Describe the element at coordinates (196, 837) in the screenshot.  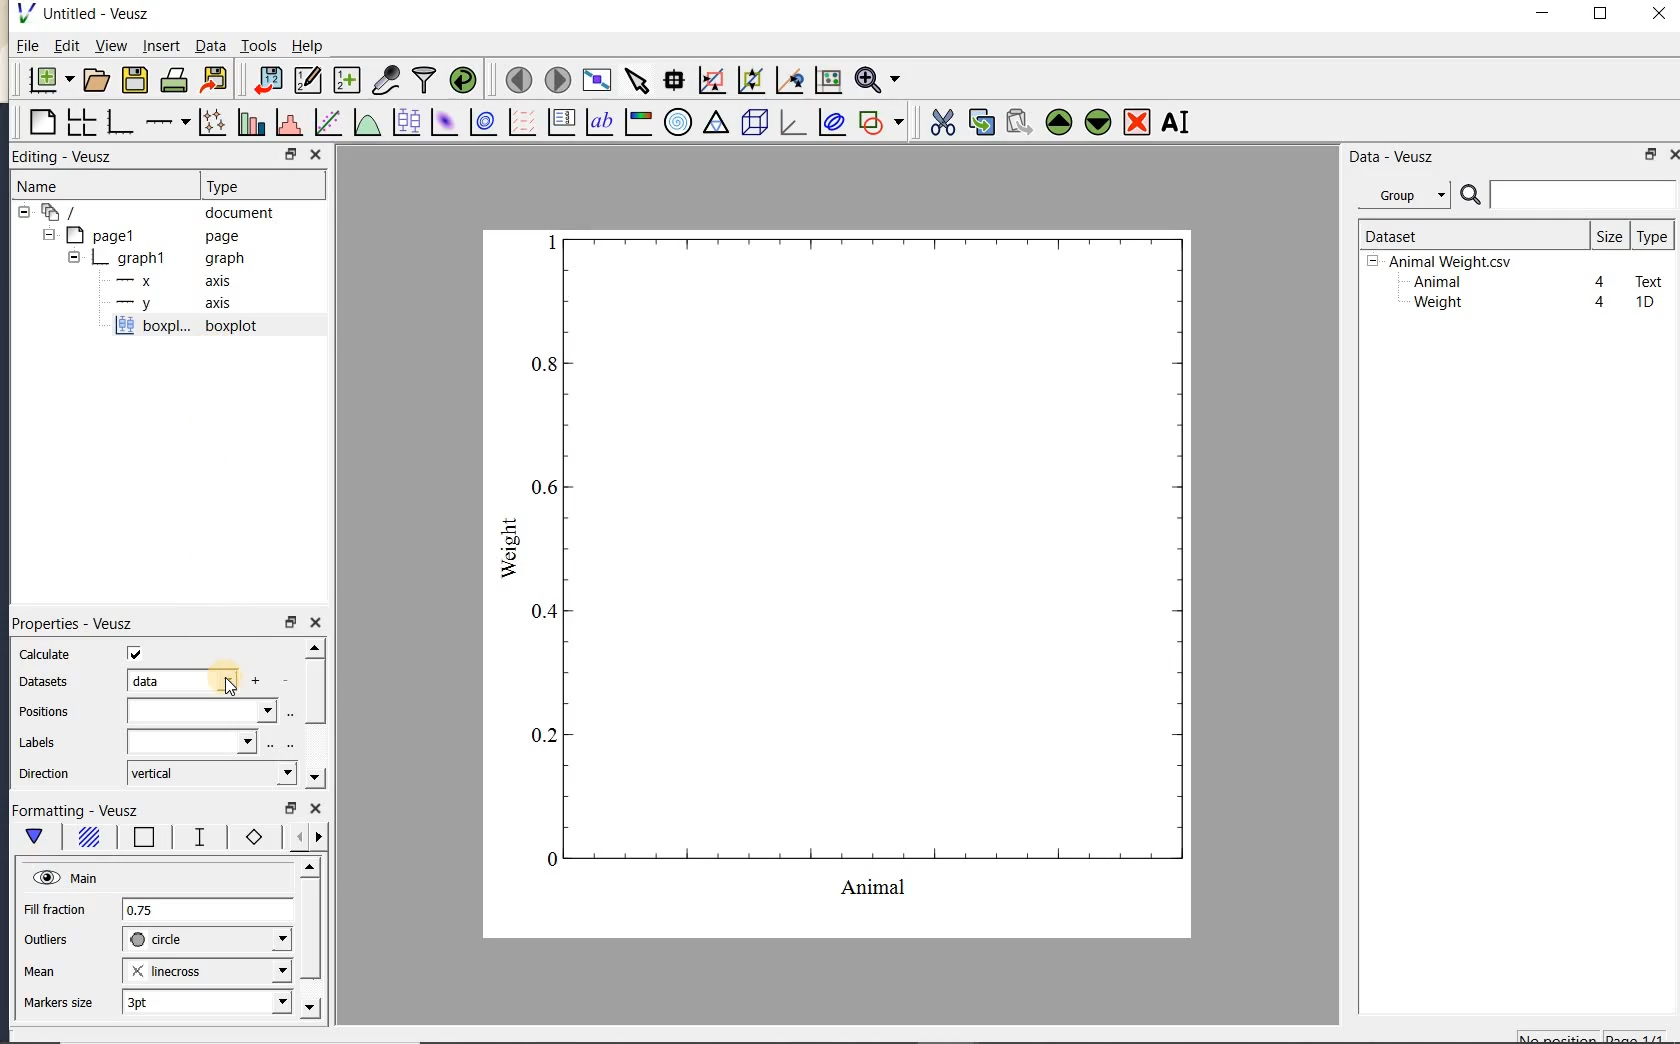
I see `whisker line` at that location.